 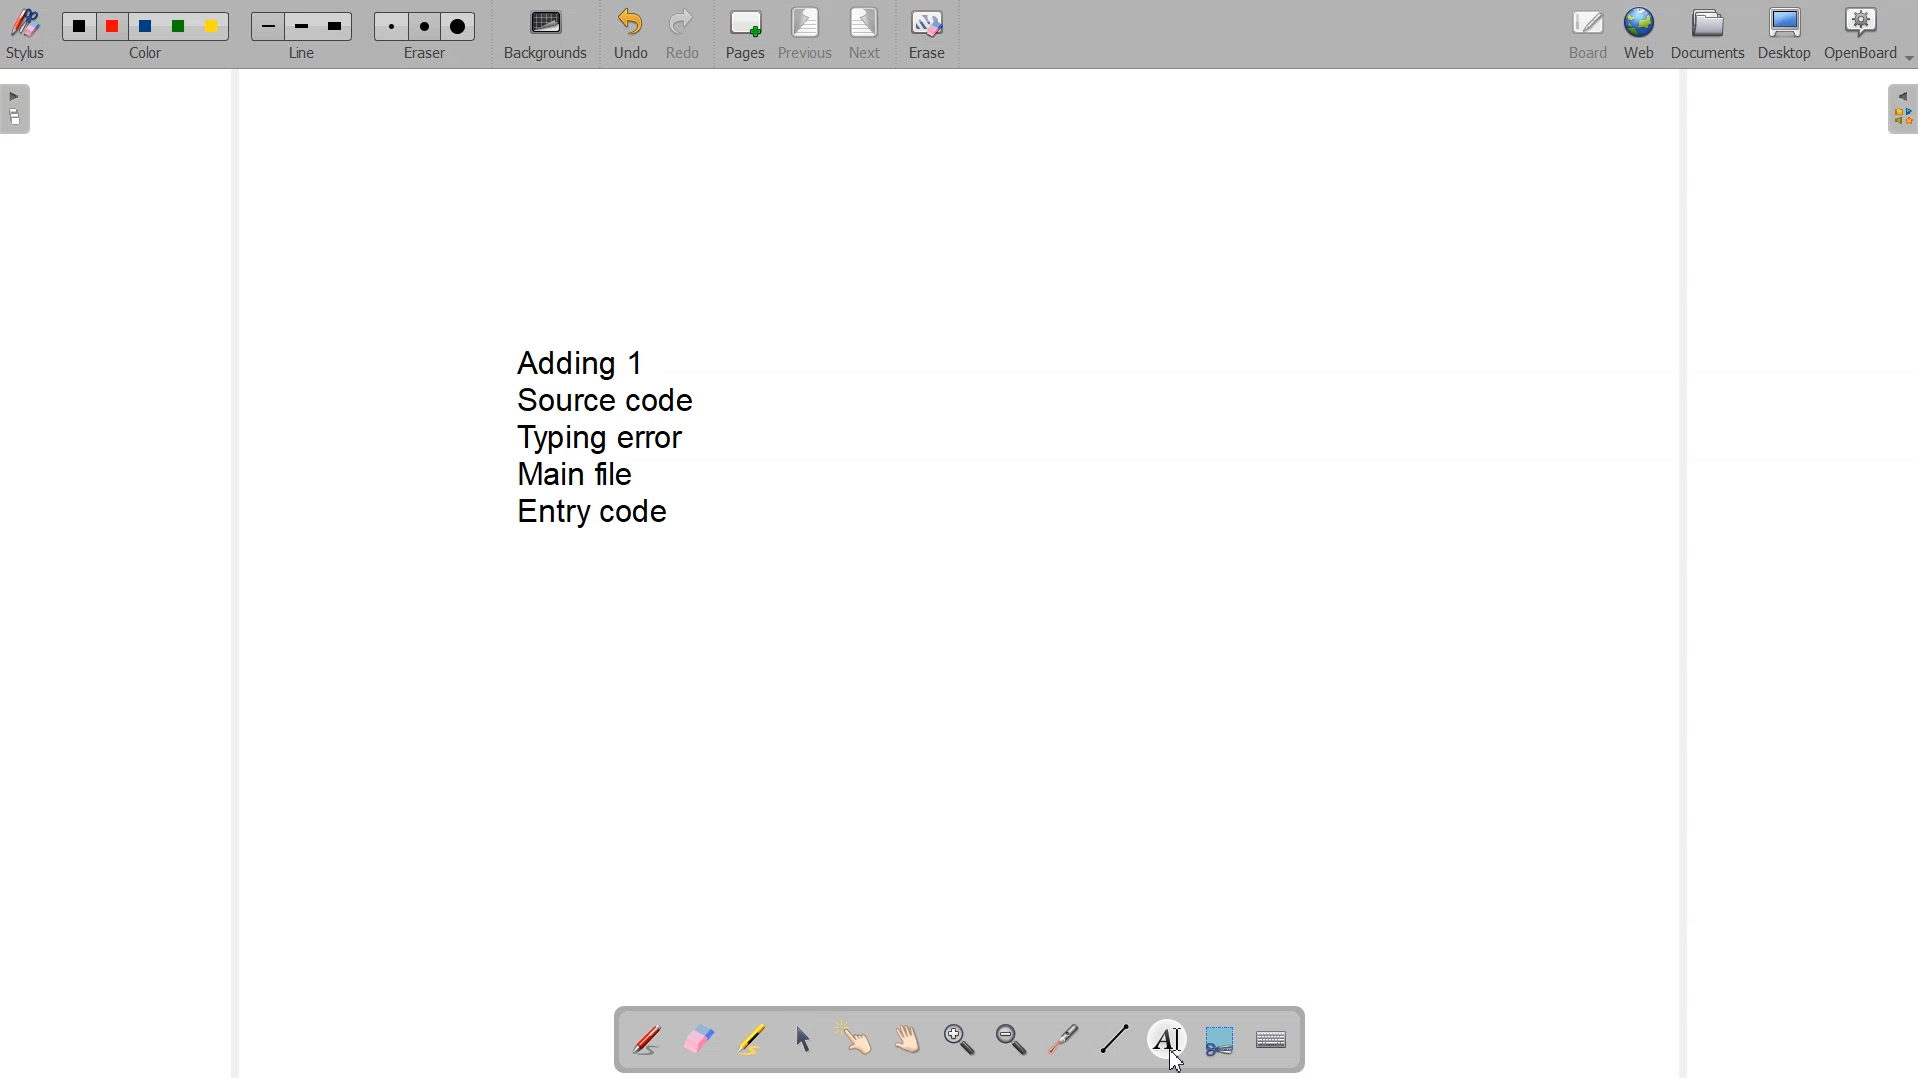 What do you see at coordinates (856, 1041) in the screenshot?
I see `Interact with items` at bounding box center [856, 1041].